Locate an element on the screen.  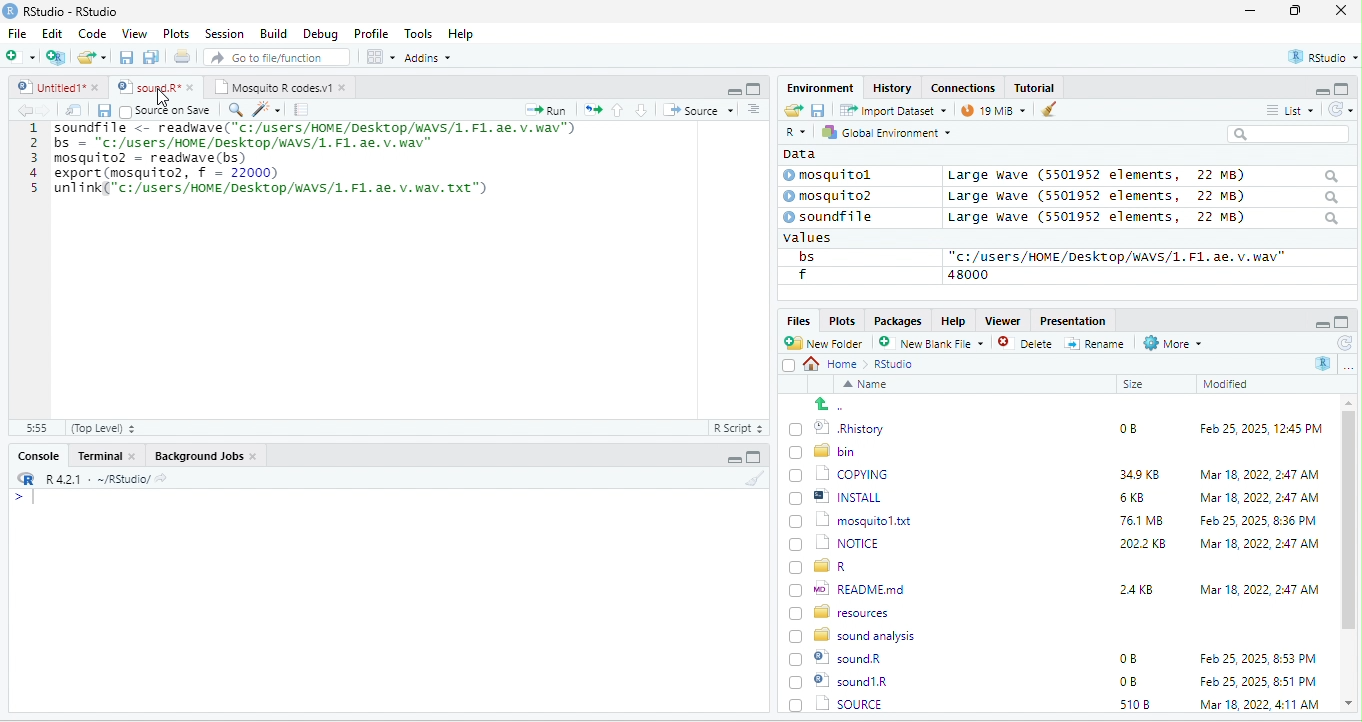
RStudio is located at coordinates (64, 10).